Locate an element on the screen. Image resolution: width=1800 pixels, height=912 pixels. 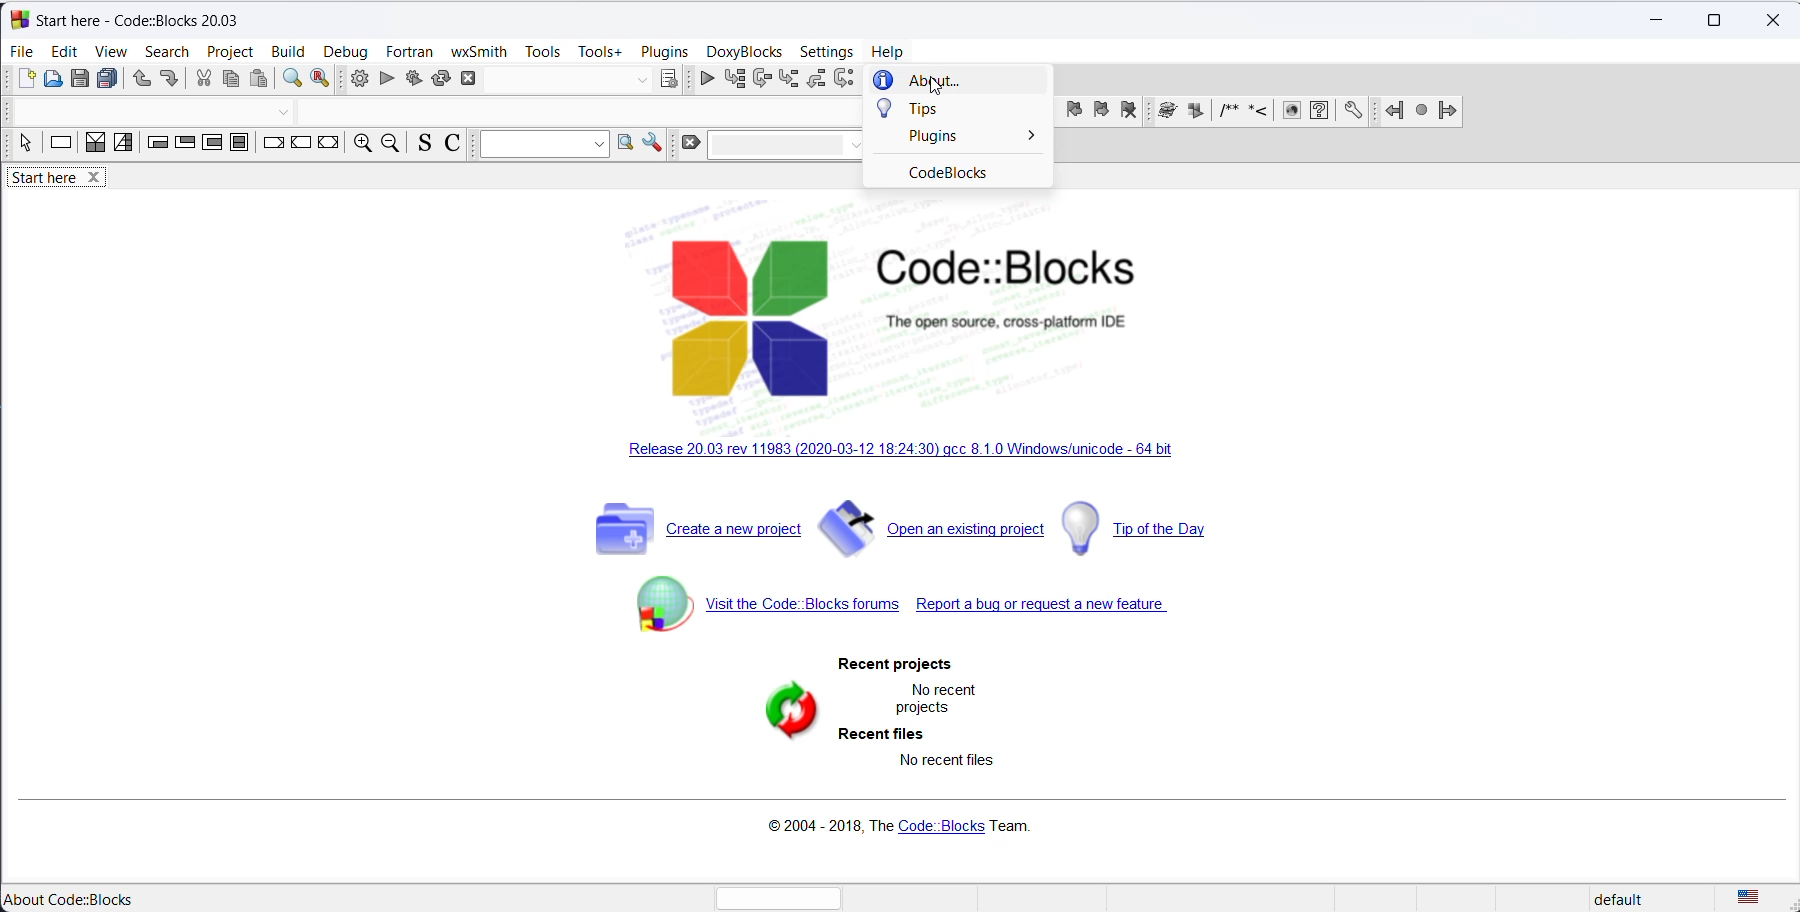
Preferences is located at coordinates (1353, 112).